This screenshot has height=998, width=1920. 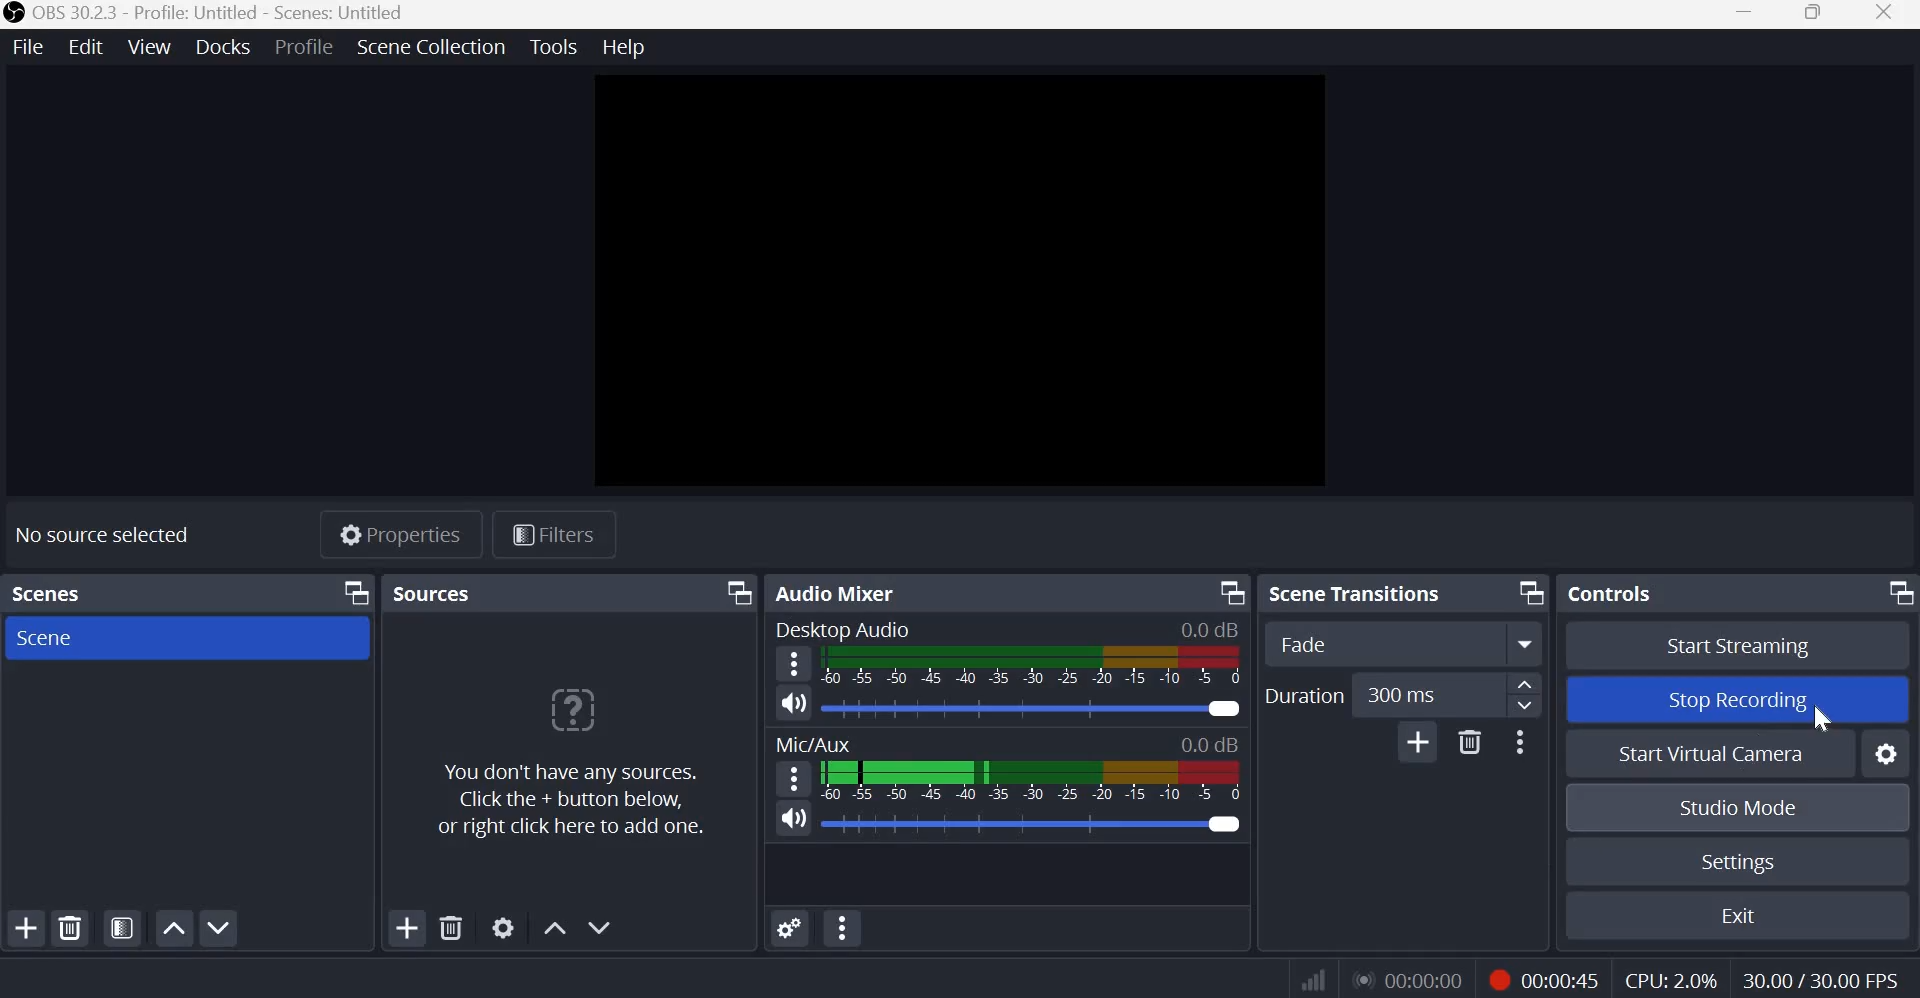 What do you see at coordinates (14, 15) in the screenshot?
I see `OBS Studio Logo` at bounding box center [14, 15].